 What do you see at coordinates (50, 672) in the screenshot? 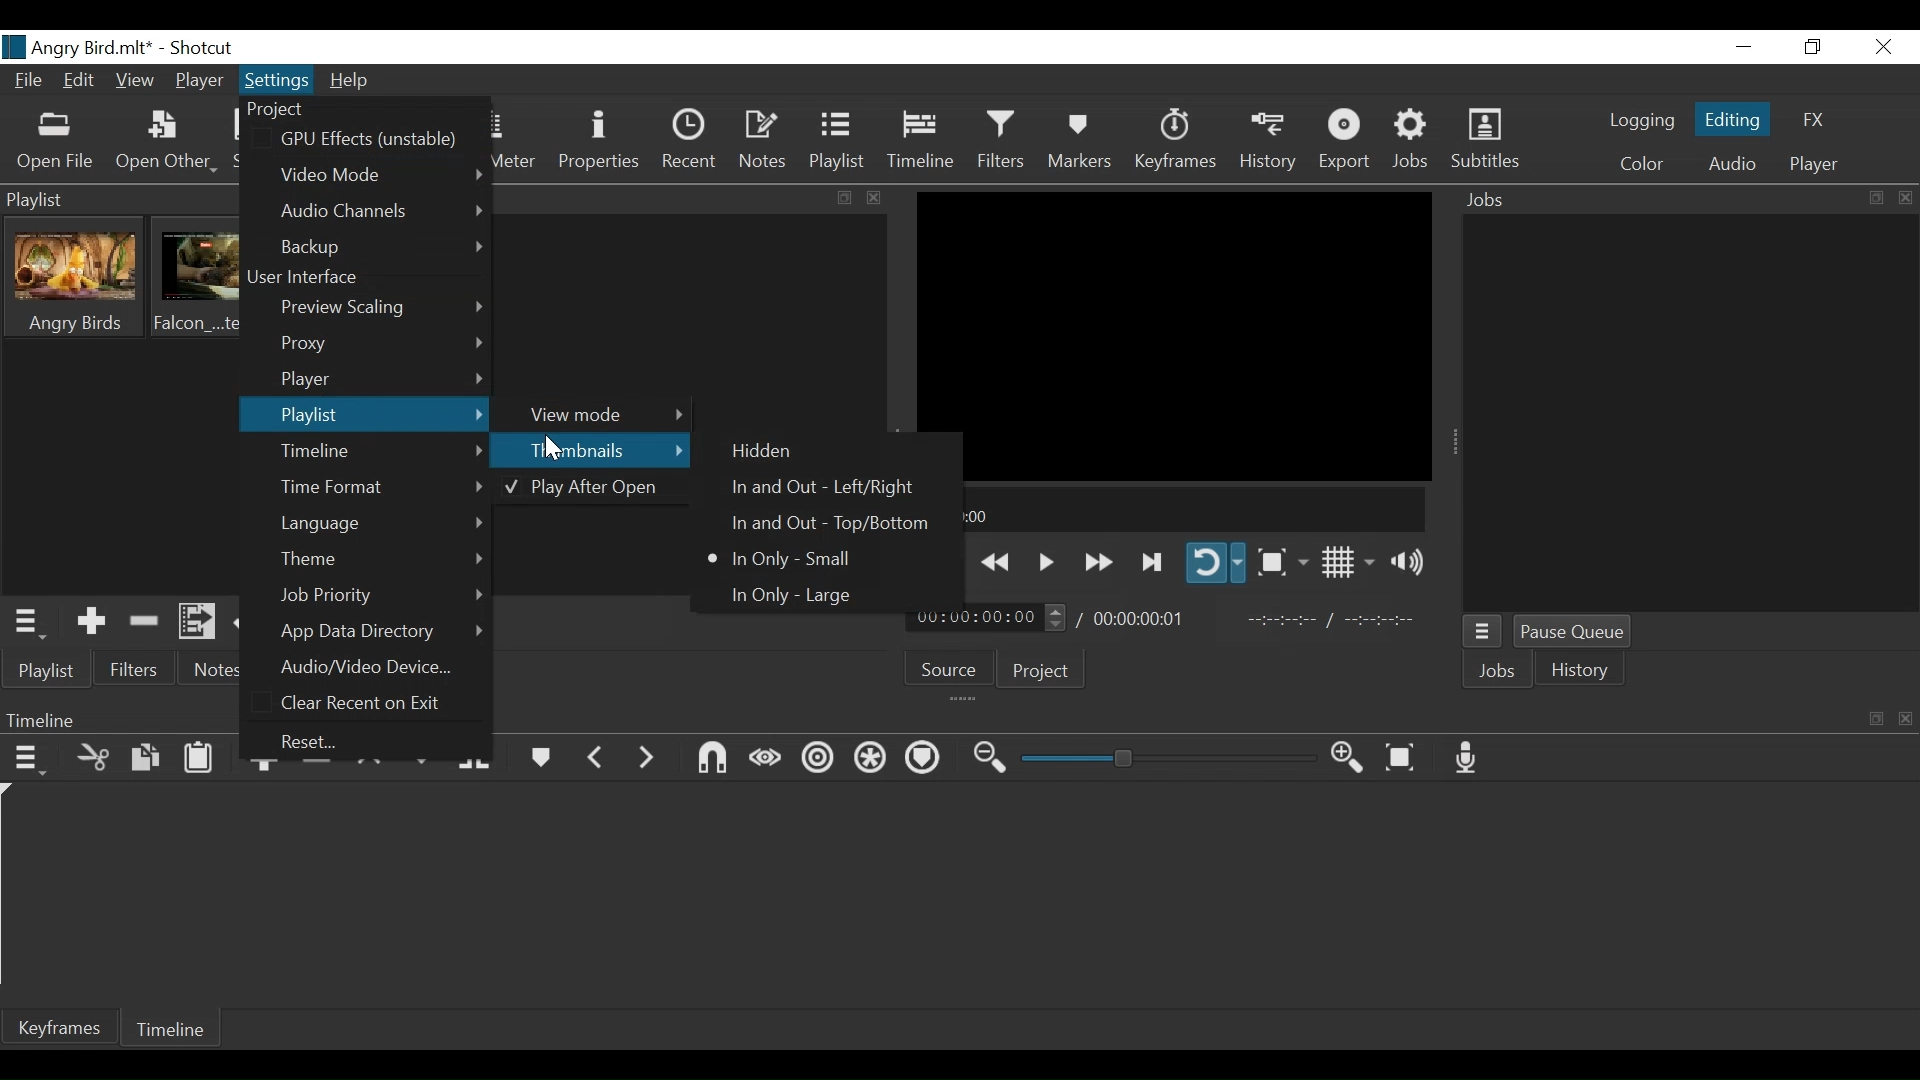
I see `Playlist` at bounding box center [50, 672].